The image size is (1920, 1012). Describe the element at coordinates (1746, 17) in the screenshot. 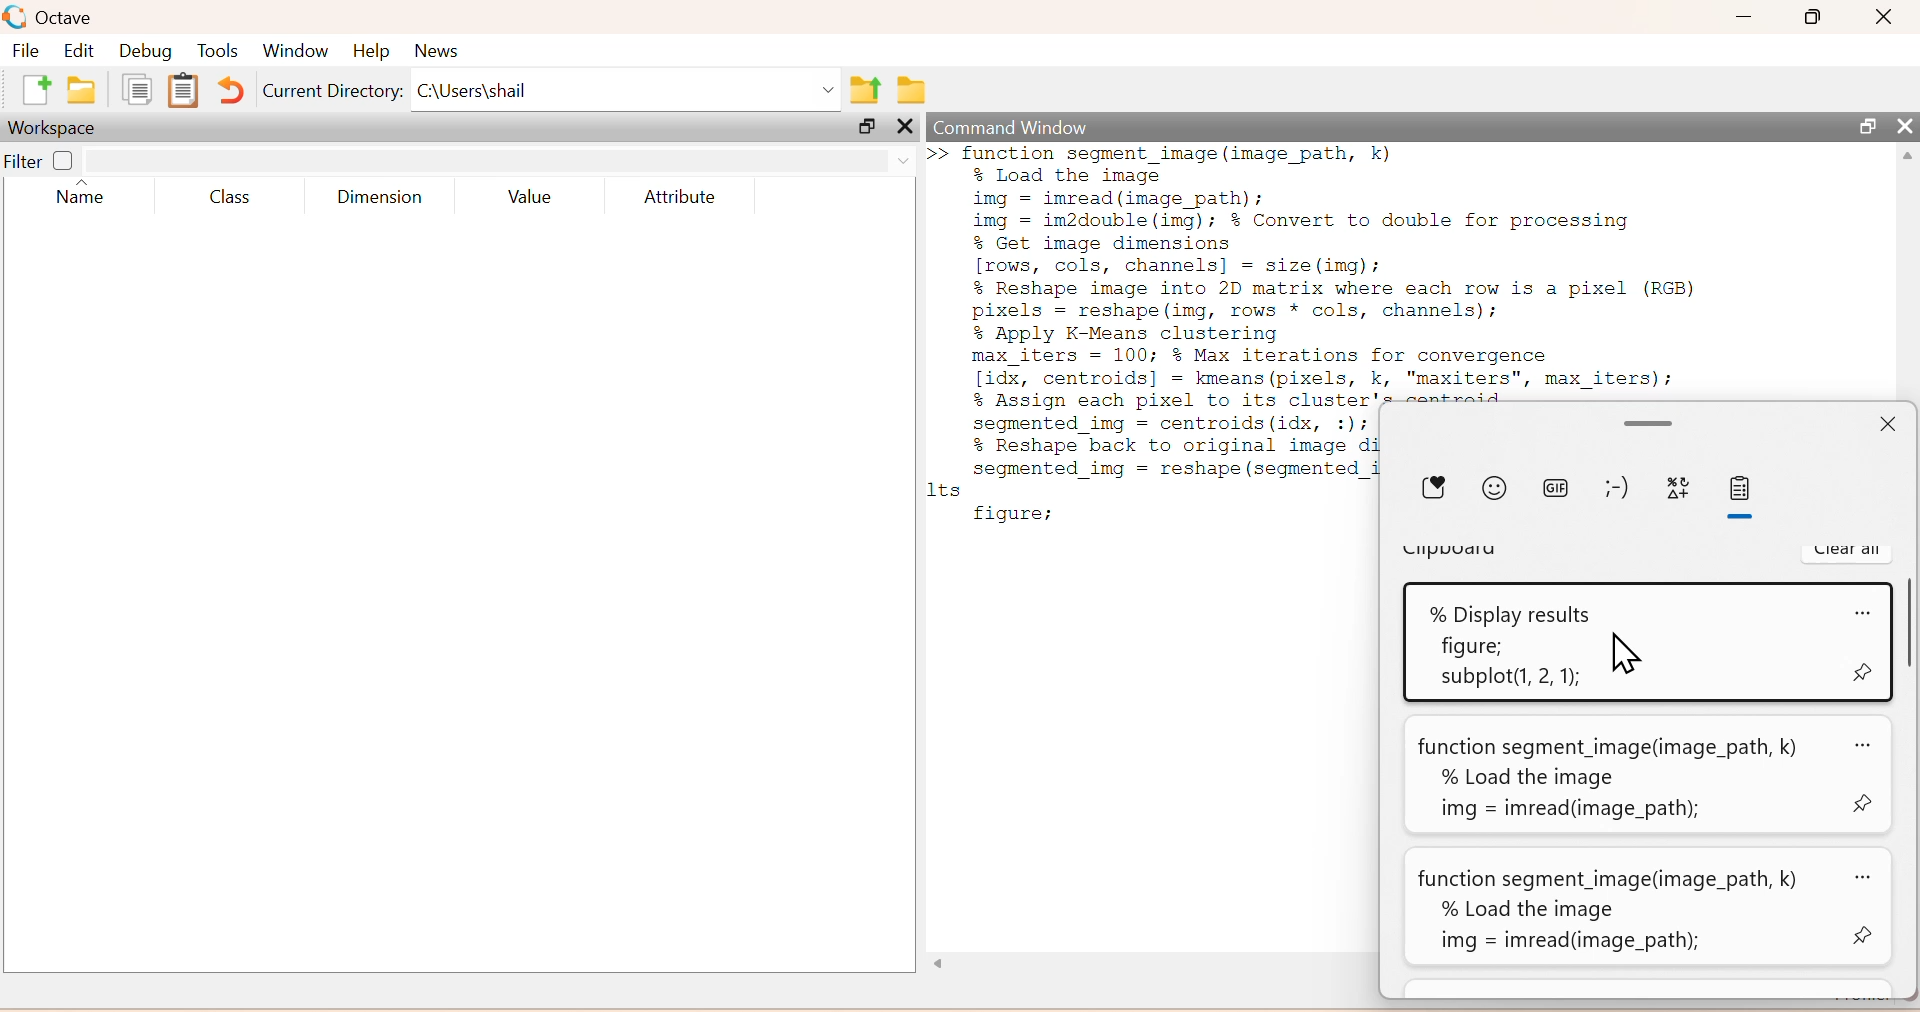

I see `Minimize` at that location.